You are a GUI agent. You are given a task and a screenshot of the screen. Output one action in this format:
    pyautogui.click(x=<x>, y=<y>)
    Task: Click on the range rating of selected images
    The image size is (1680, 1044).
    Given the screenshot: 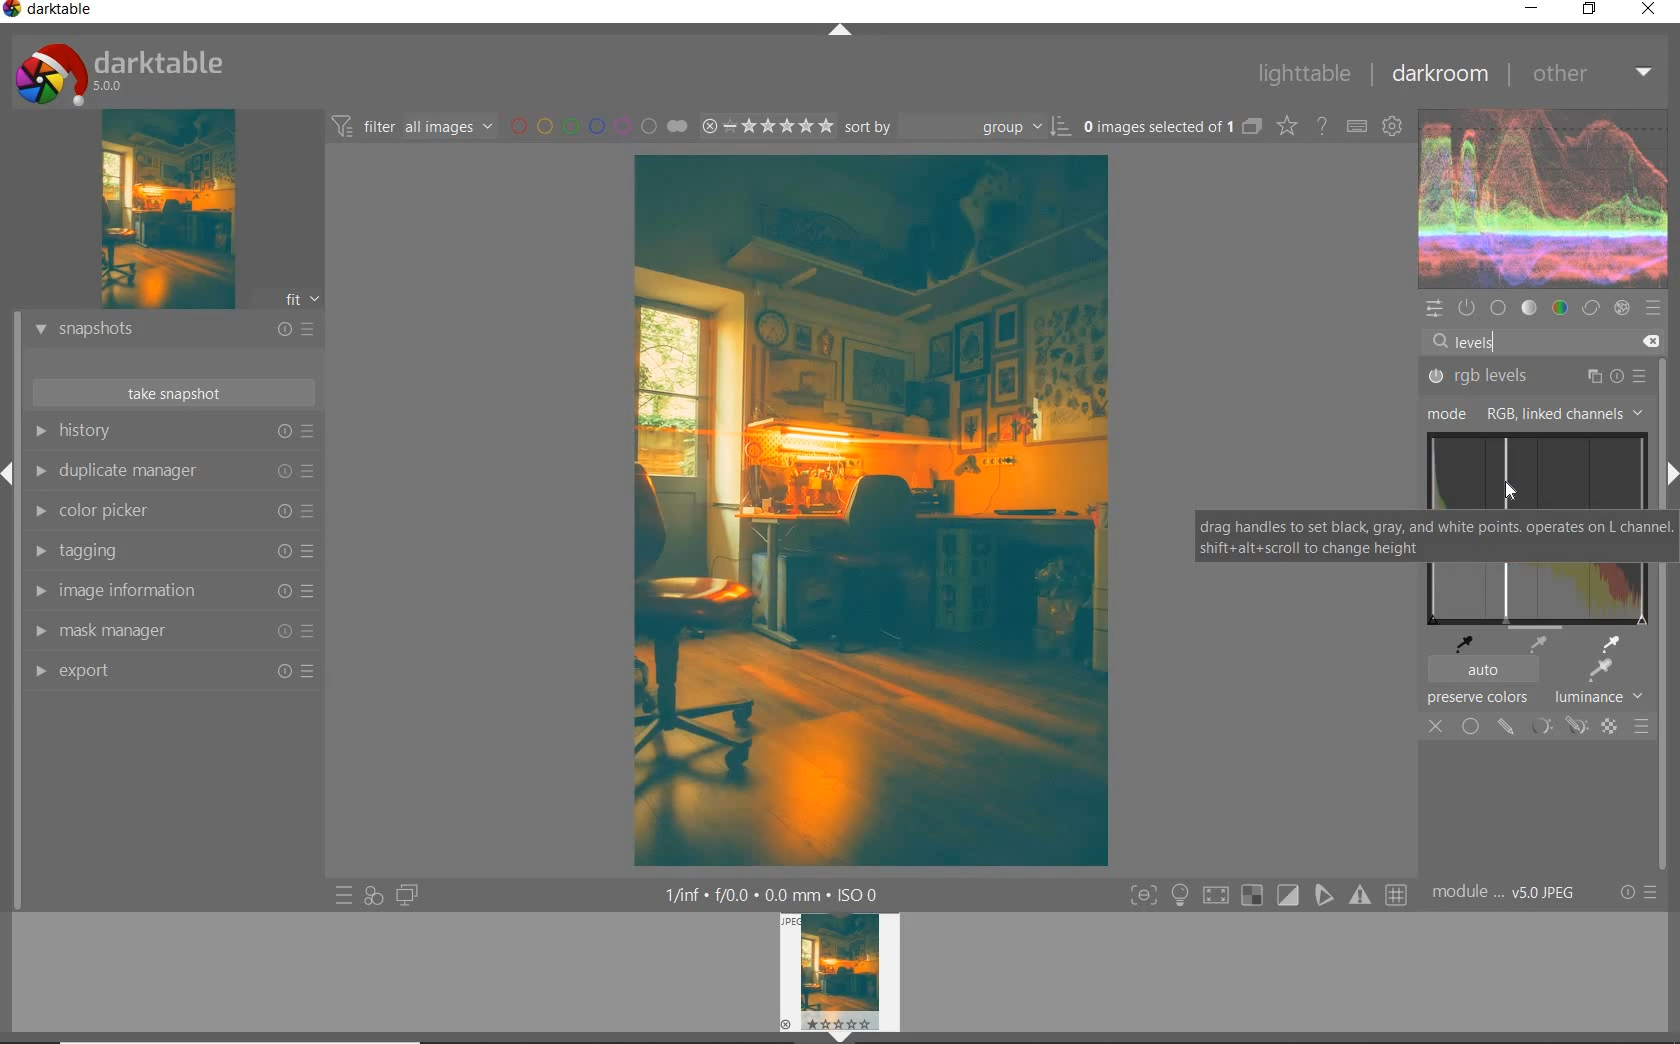 What is the action you would take?
    pyautogui.click(x=767, y=126)
    